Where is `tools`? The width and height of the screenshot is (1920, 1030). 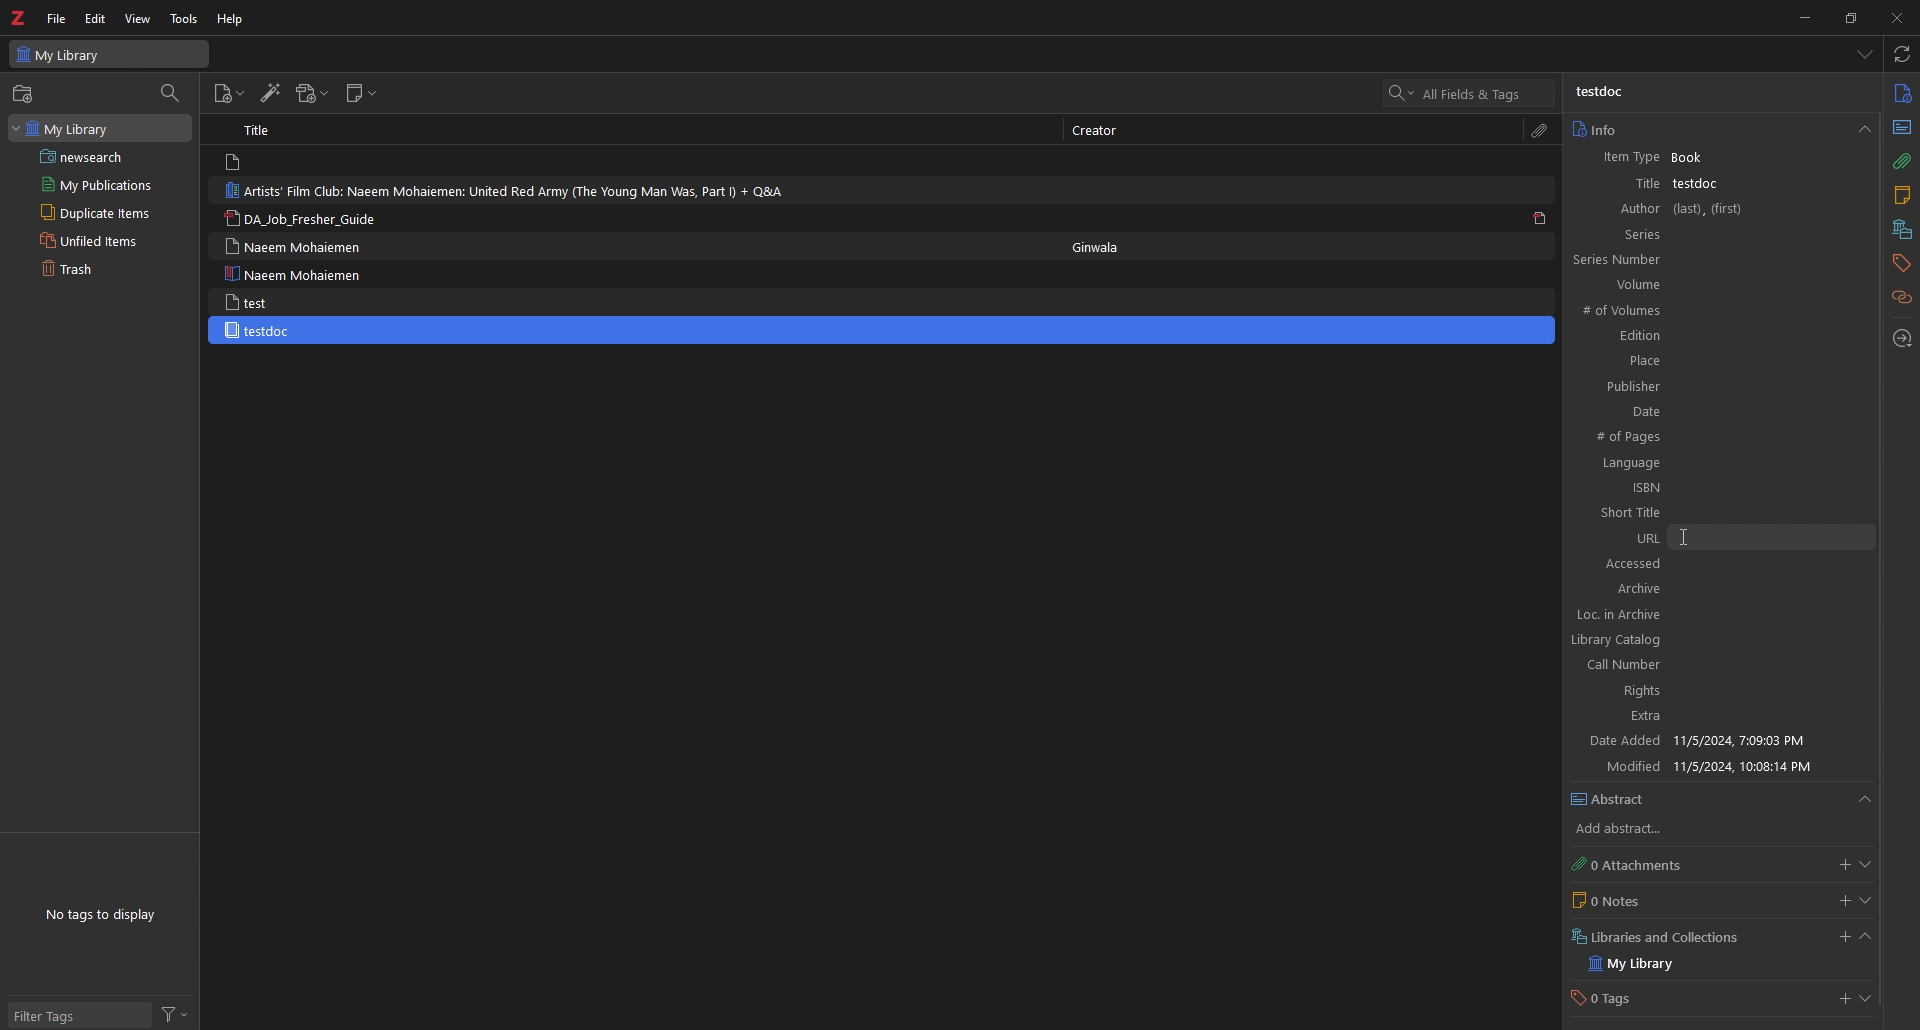 tools is located at coordinates (184, 20).